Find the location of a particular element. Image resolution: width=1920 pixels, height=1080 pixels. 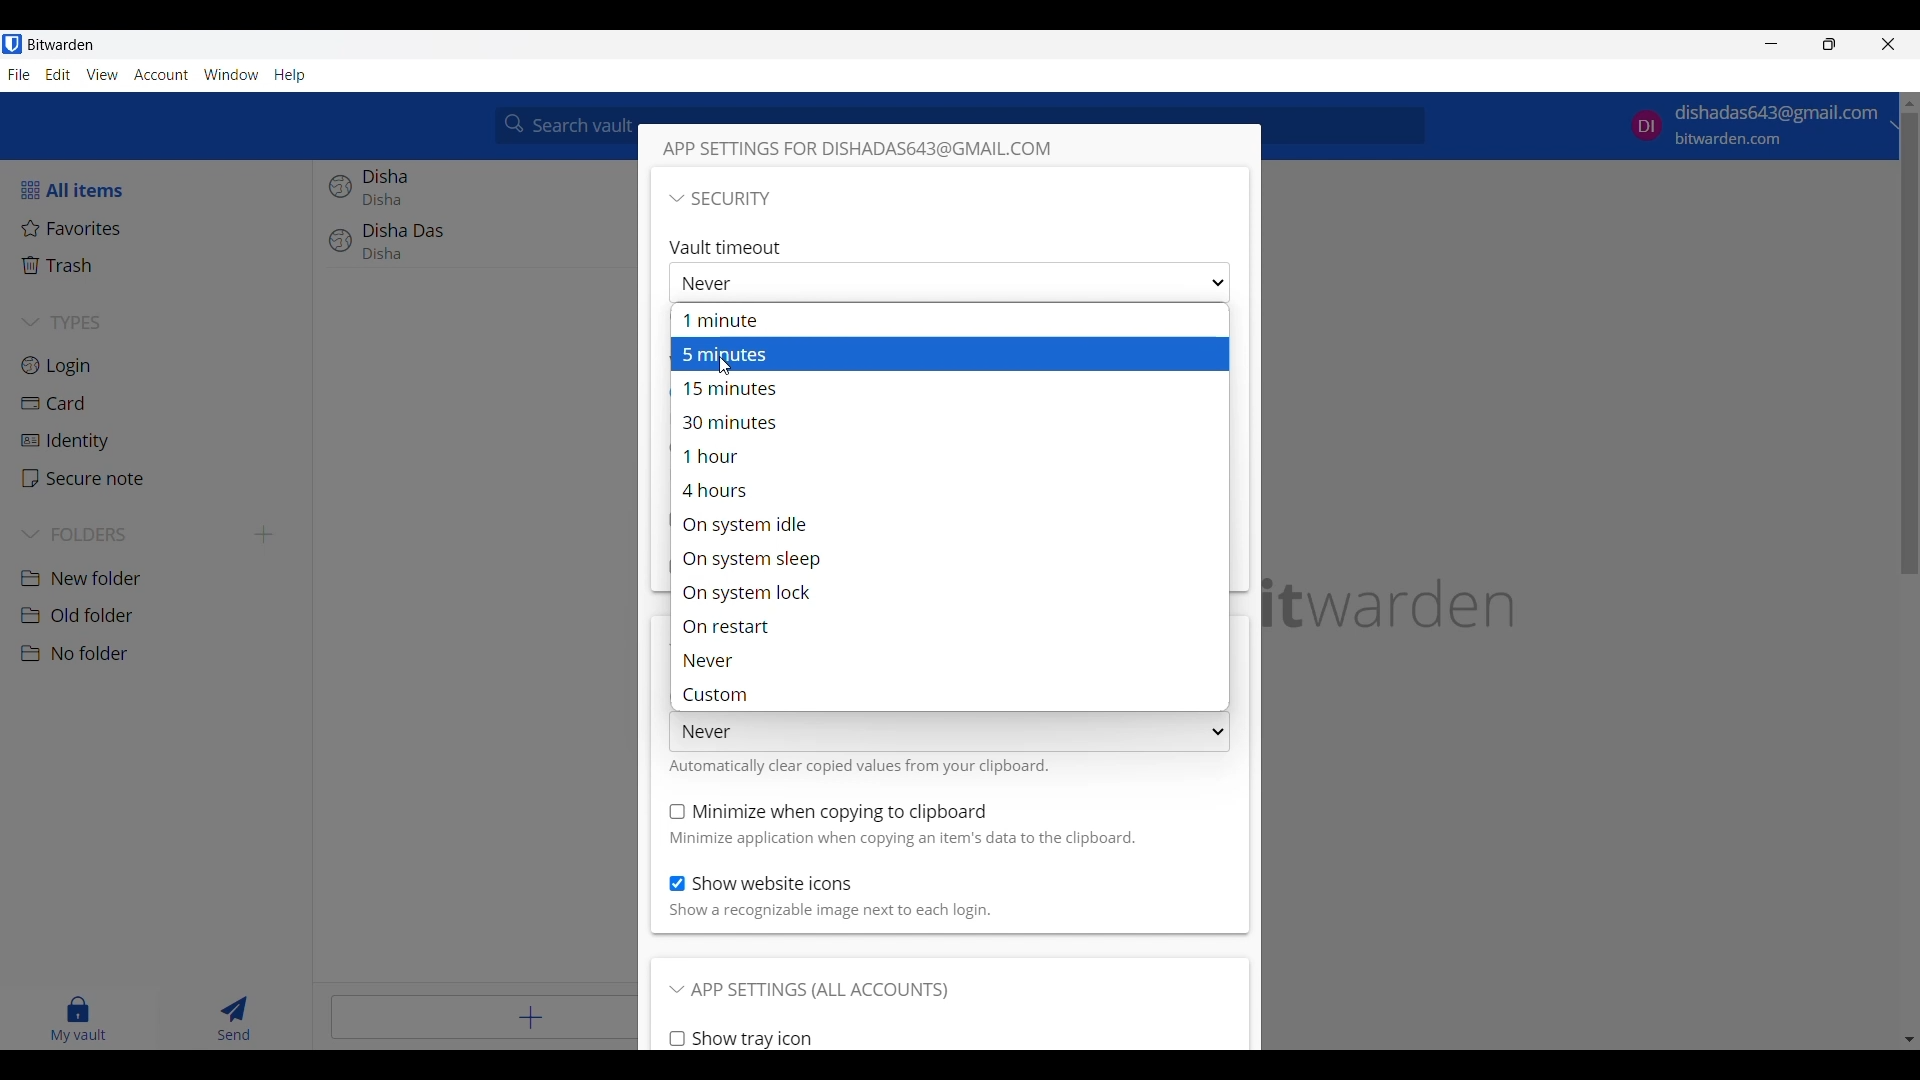

On system idle is located at coordinates (949, 524).